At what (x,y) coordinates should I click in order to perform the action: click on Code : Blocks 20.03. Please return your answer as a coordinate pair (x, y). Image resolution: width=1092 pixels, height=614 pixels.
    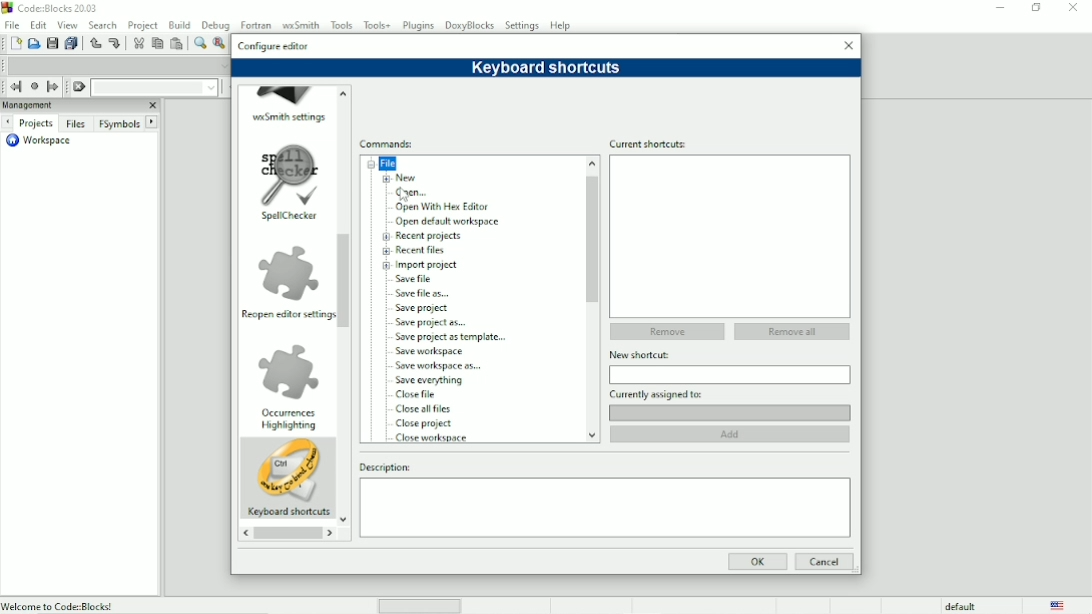
    Looking at the image, I should click on (53, 7).